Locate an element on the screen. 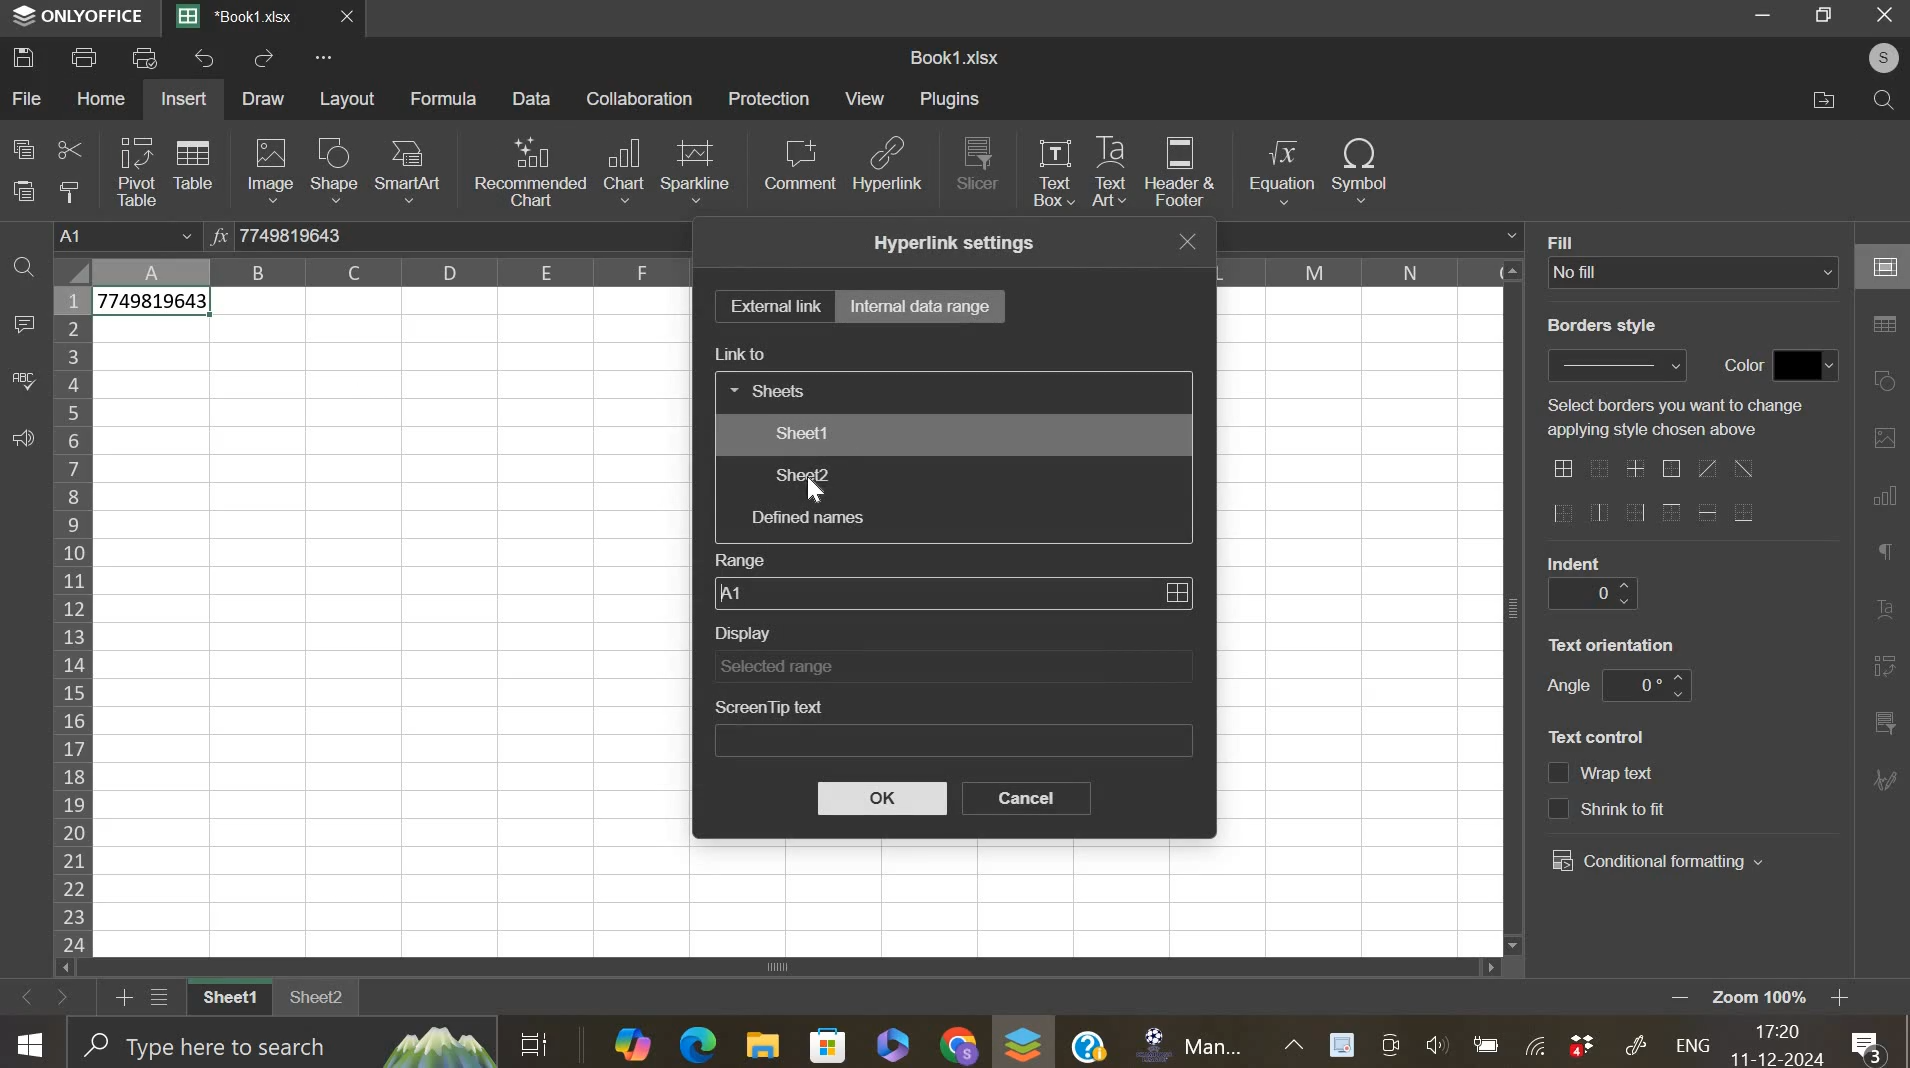  cursor is located at coordinates (818, 491).